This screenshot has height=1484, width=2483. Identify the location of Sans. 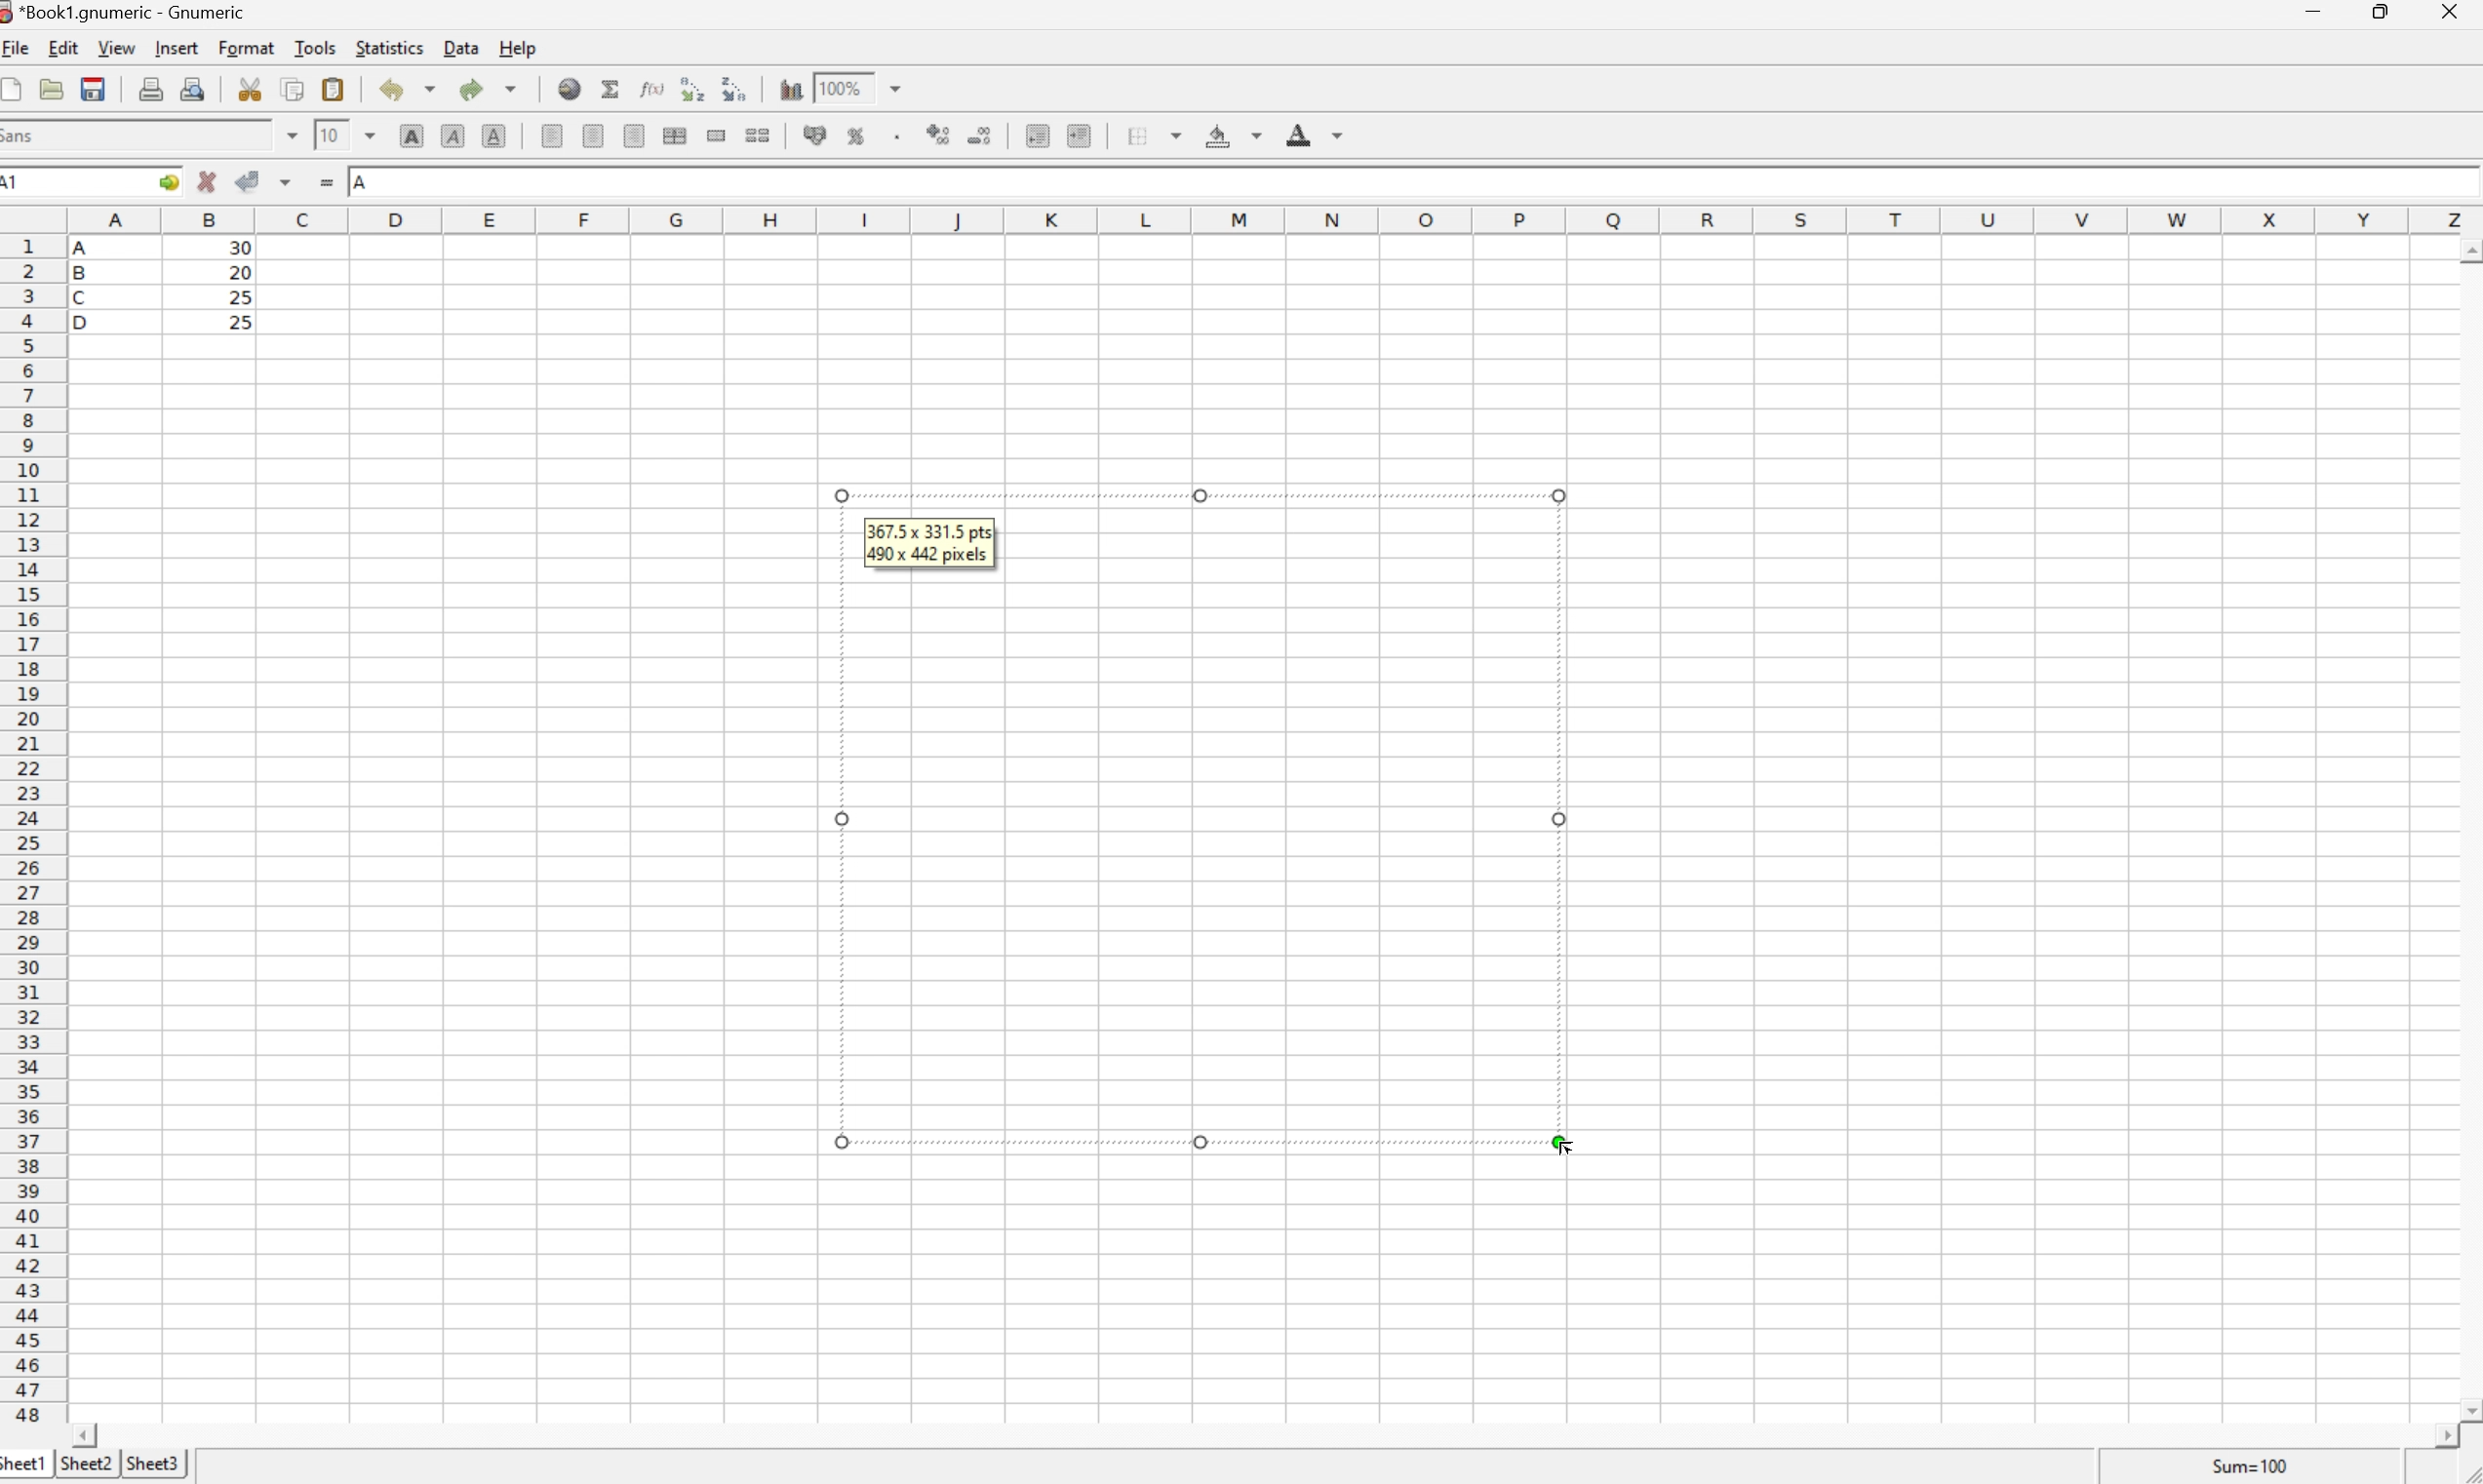
(22, 135).